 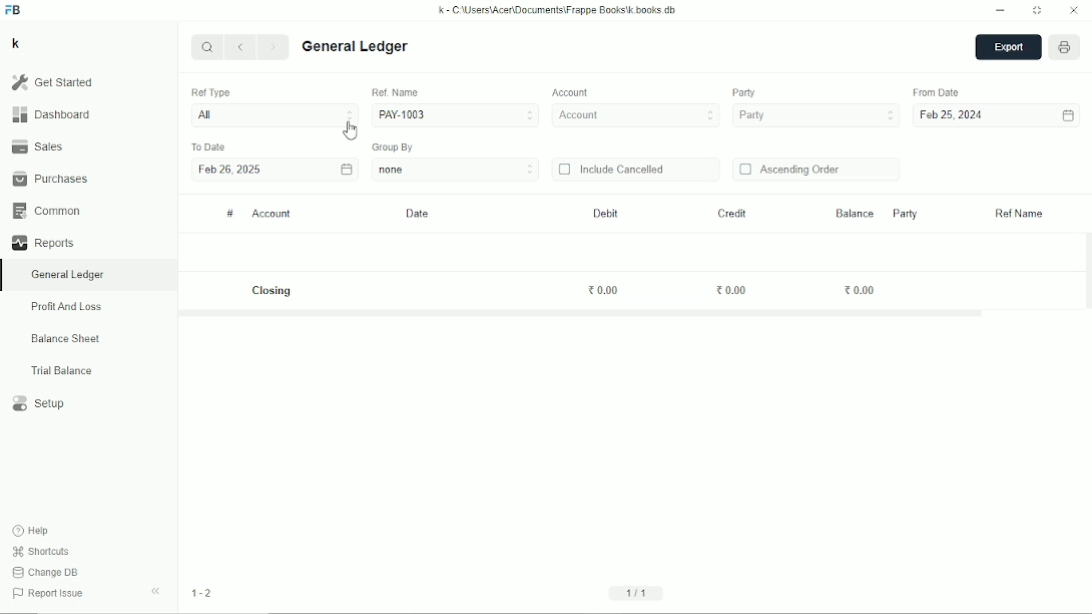 I want to click on Party, so click(x=904, y=213).